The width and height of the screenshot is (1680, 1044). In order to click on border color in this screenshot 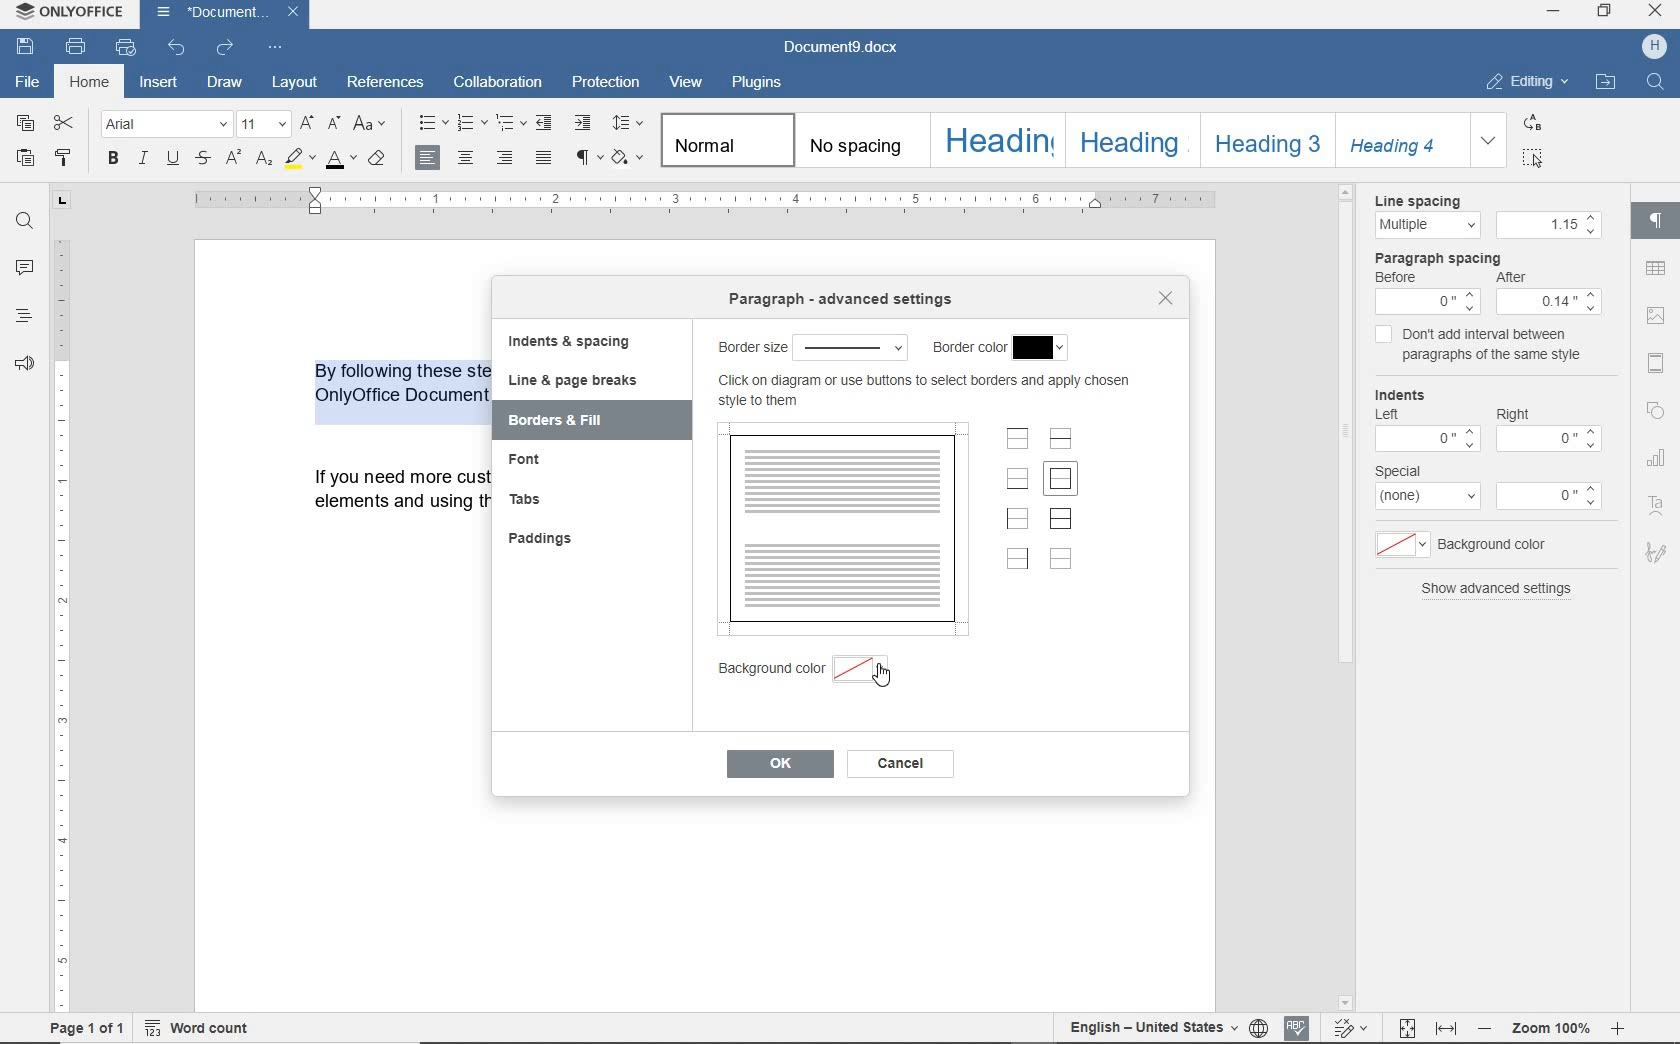, I will do `click(967, 348)`.